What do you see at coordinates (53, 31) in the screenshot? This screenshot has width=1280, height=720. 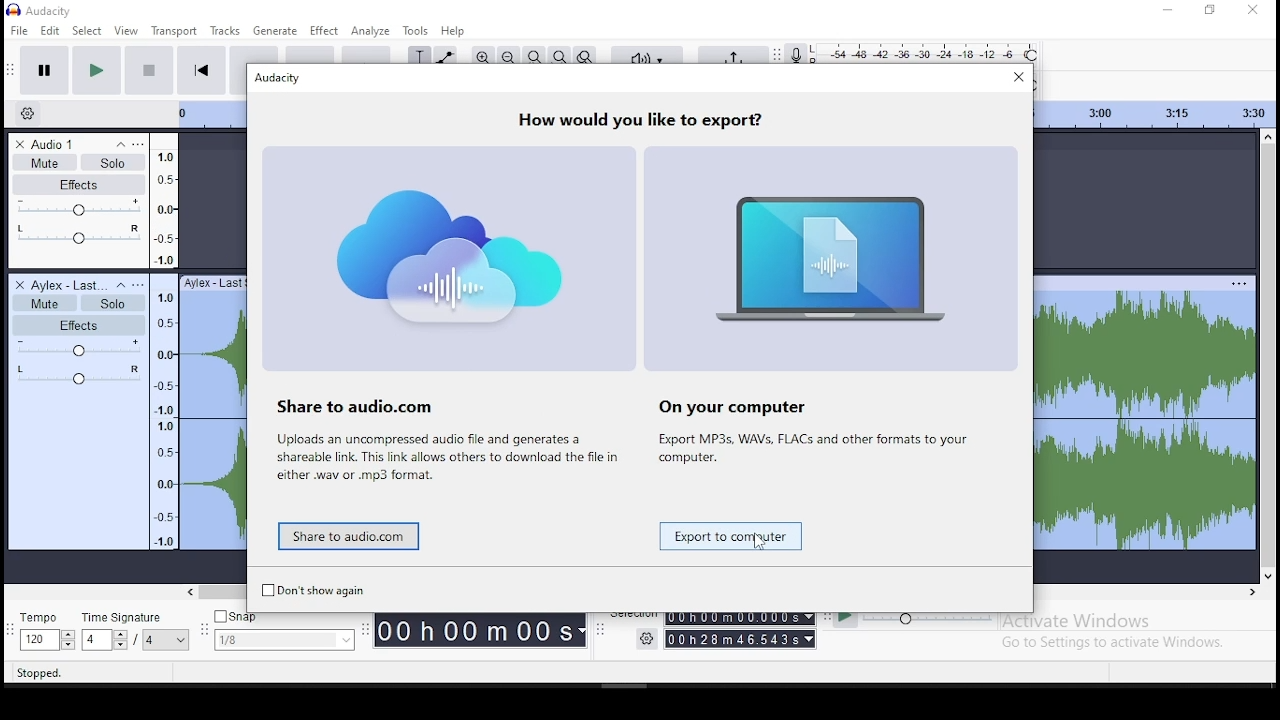 I see `edit` at bounding box center [53, 31].